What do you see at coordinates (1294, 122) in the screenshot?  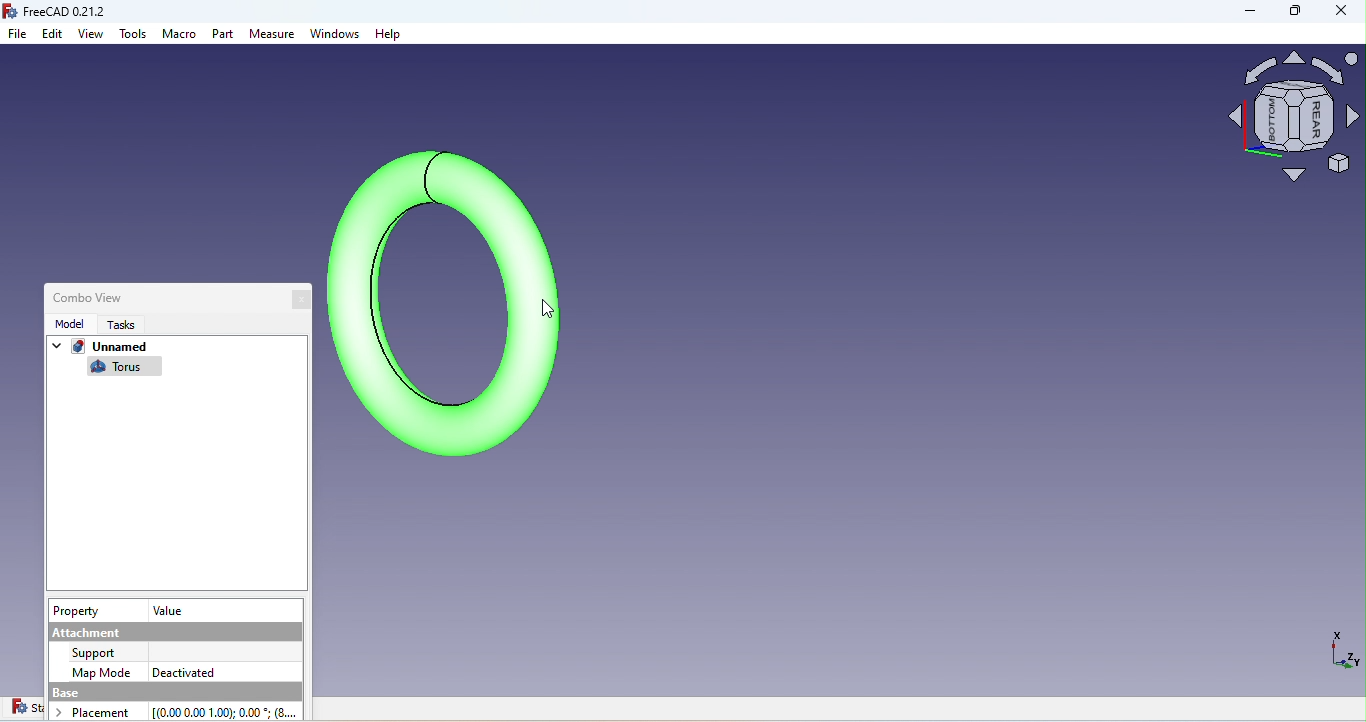 I see `Navigation square` at bounding box center [1294, 122].